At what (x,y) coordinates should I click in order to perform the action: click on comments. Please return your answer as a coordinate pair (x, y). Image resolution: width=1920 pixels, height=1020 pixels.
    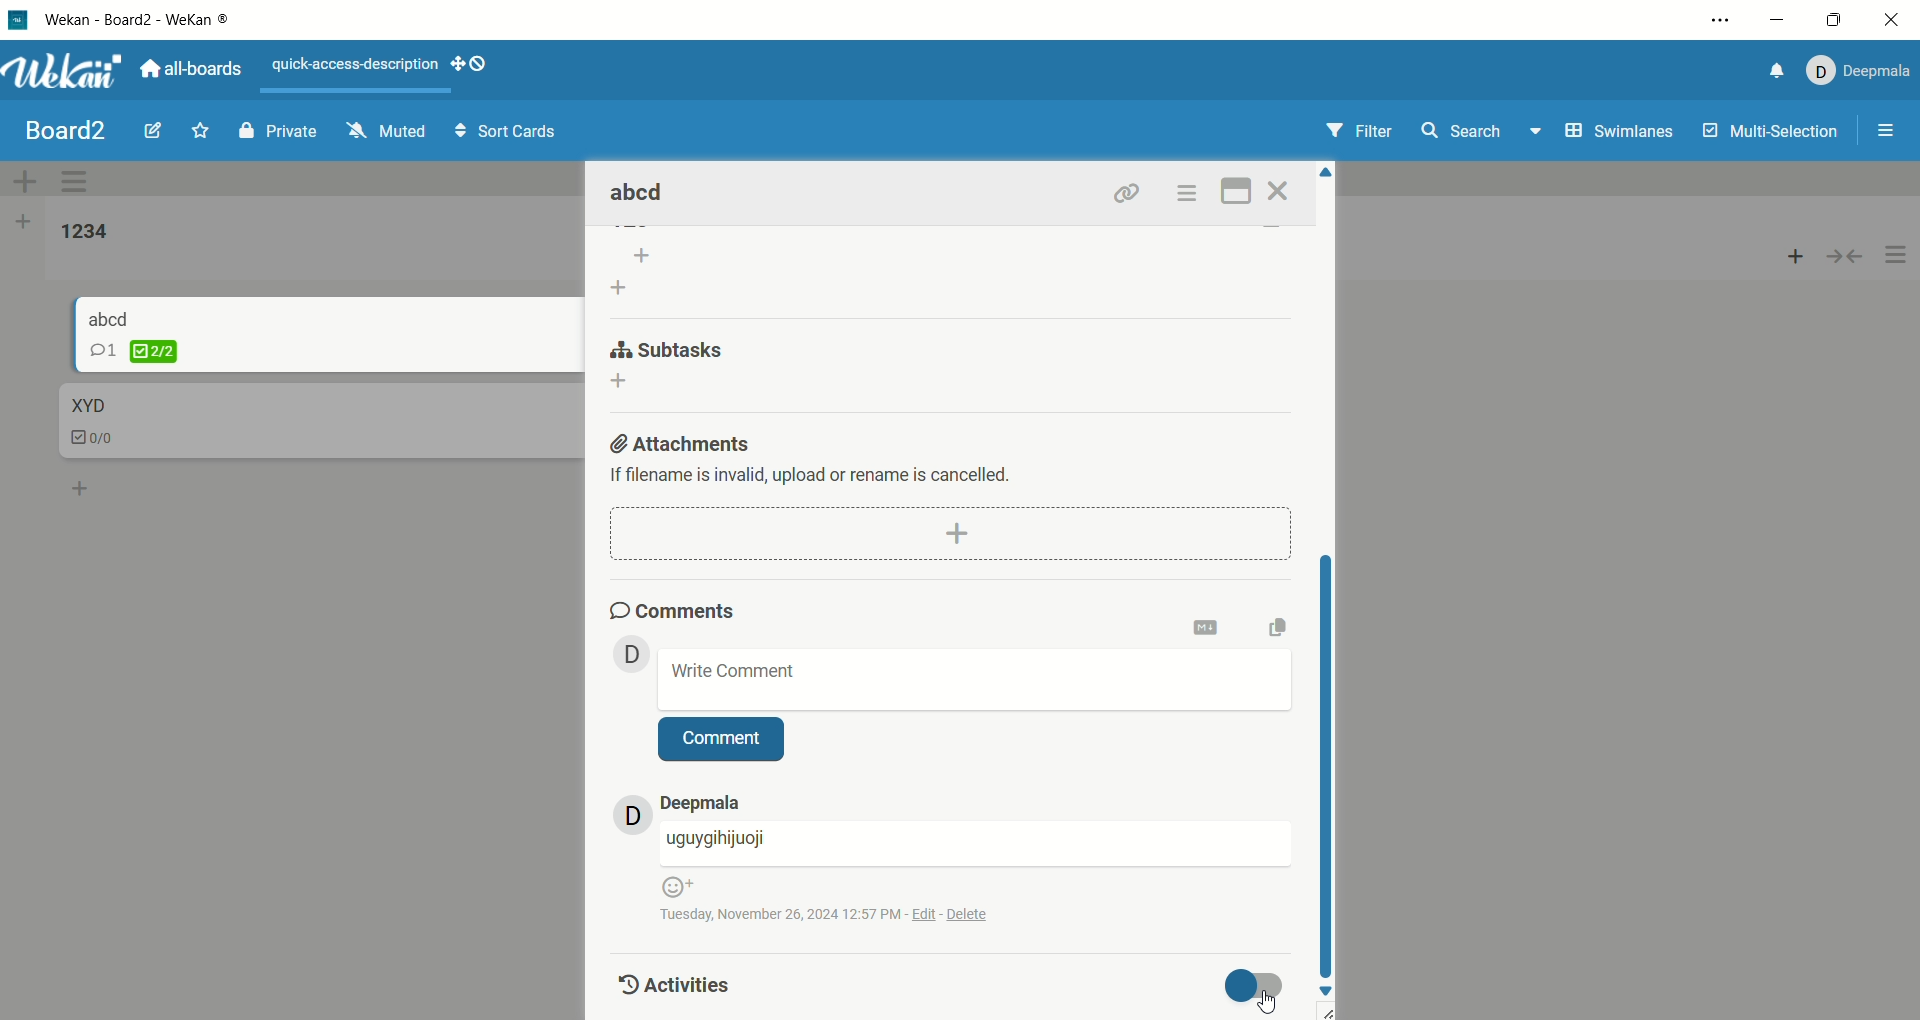
    Looking at the image, I should click on (675, 608).